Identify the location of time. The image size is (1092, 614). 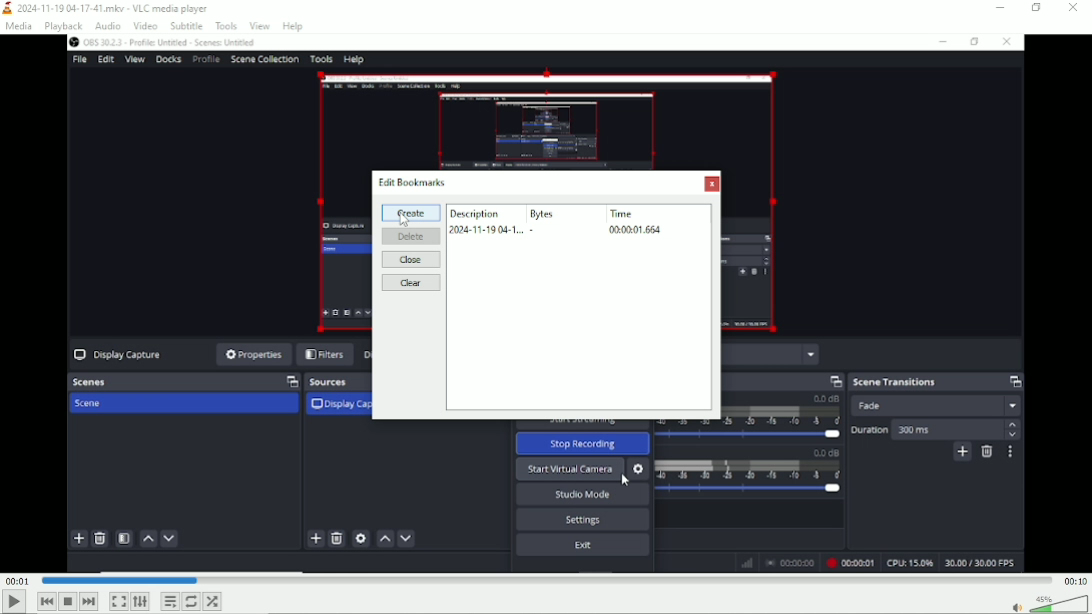
(624, 213).